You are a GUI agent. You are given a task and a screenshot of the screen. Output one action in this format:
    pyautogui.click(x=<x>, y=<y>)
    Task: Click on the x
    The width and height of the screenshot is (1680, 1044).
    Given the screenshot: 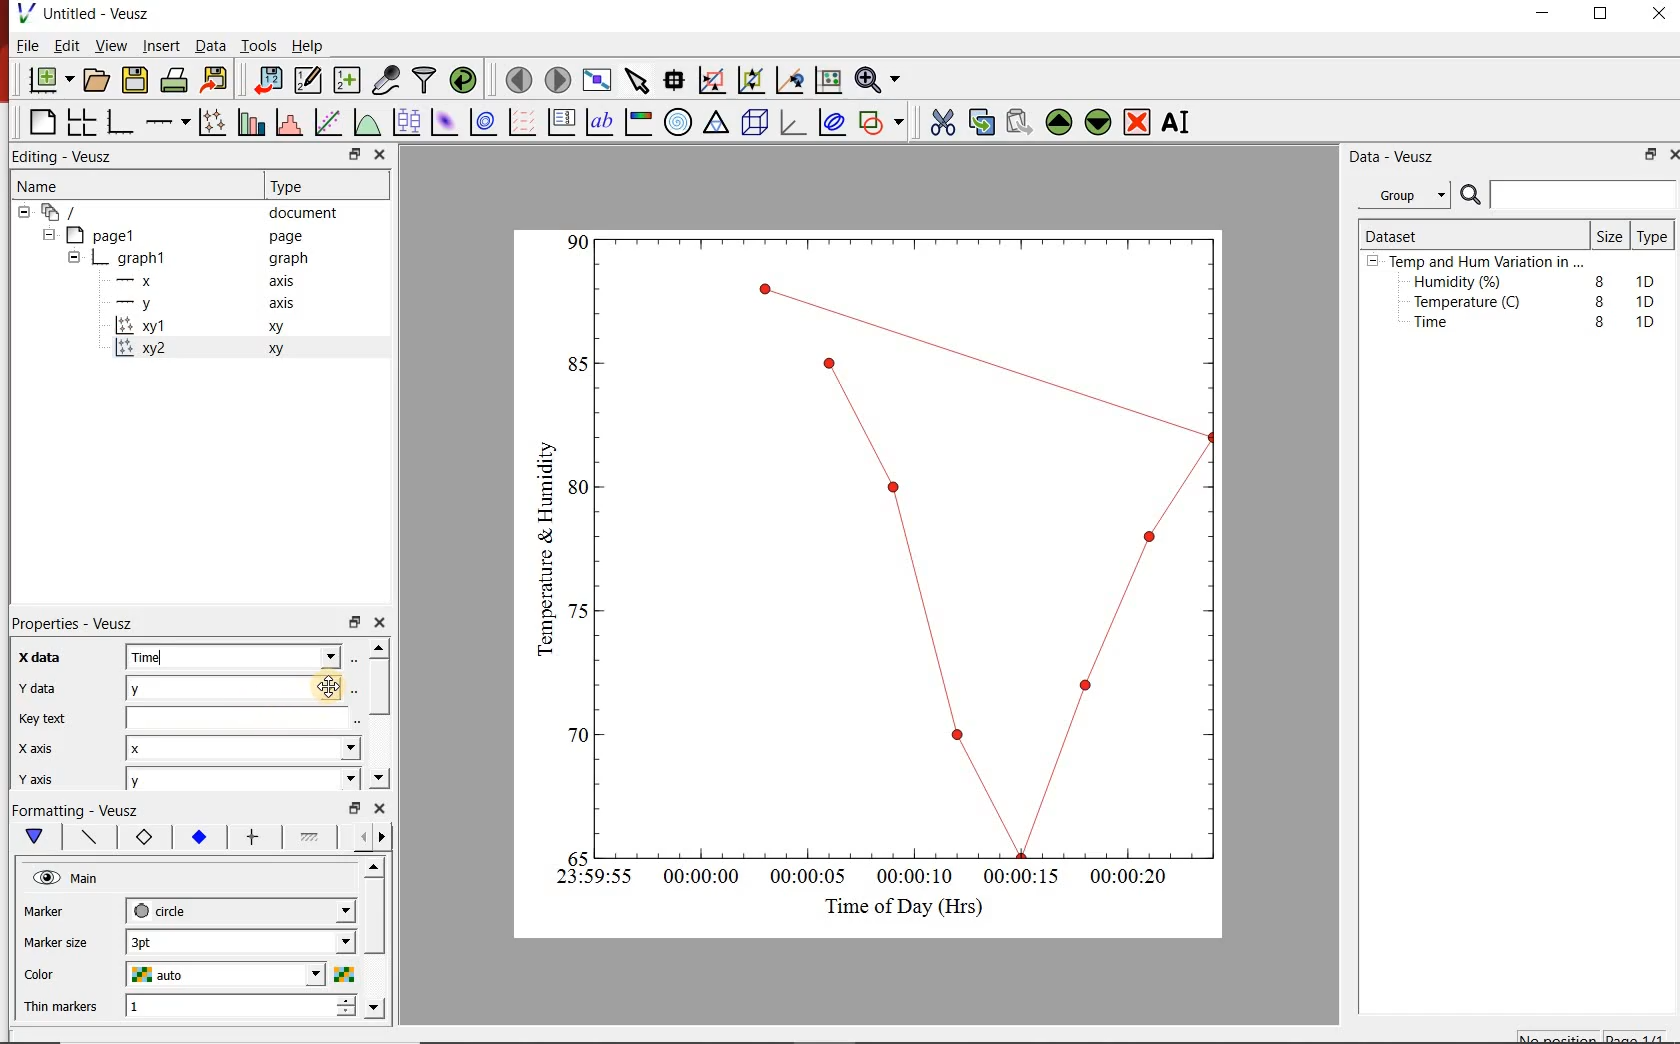 What is the action you would take?
    pyautogui.click(x=166, y=749)
    